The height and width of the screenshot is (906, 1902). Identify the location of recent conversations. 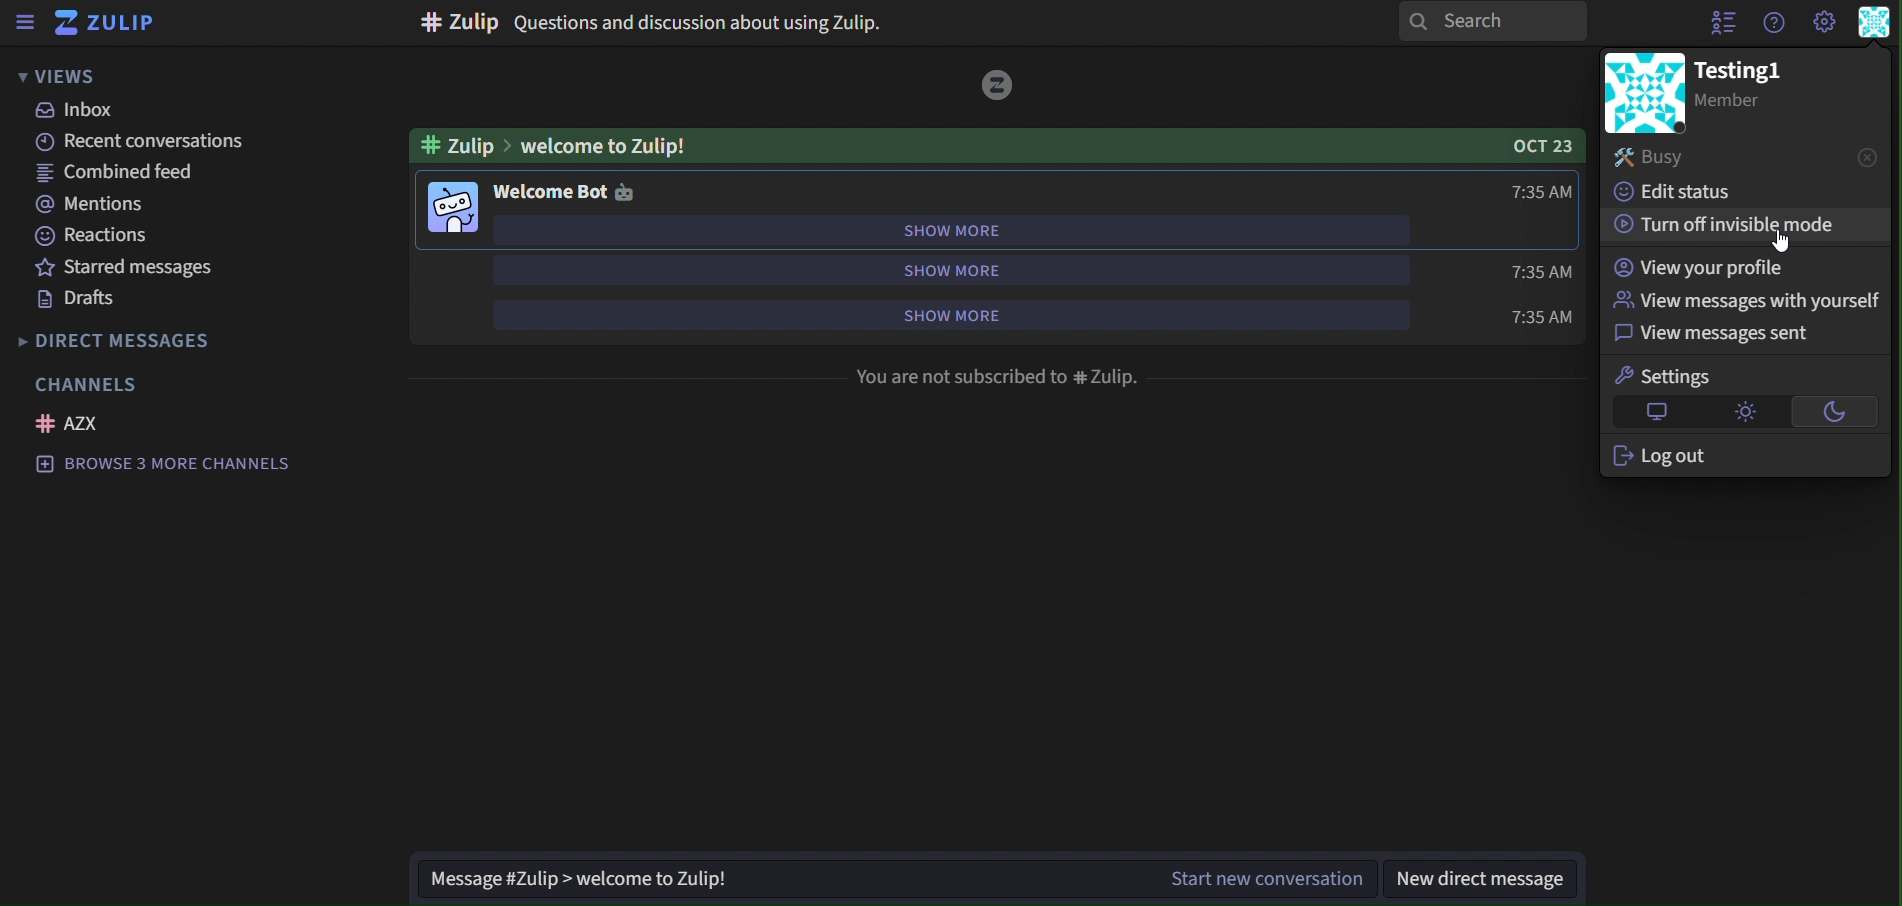
(134, 142).